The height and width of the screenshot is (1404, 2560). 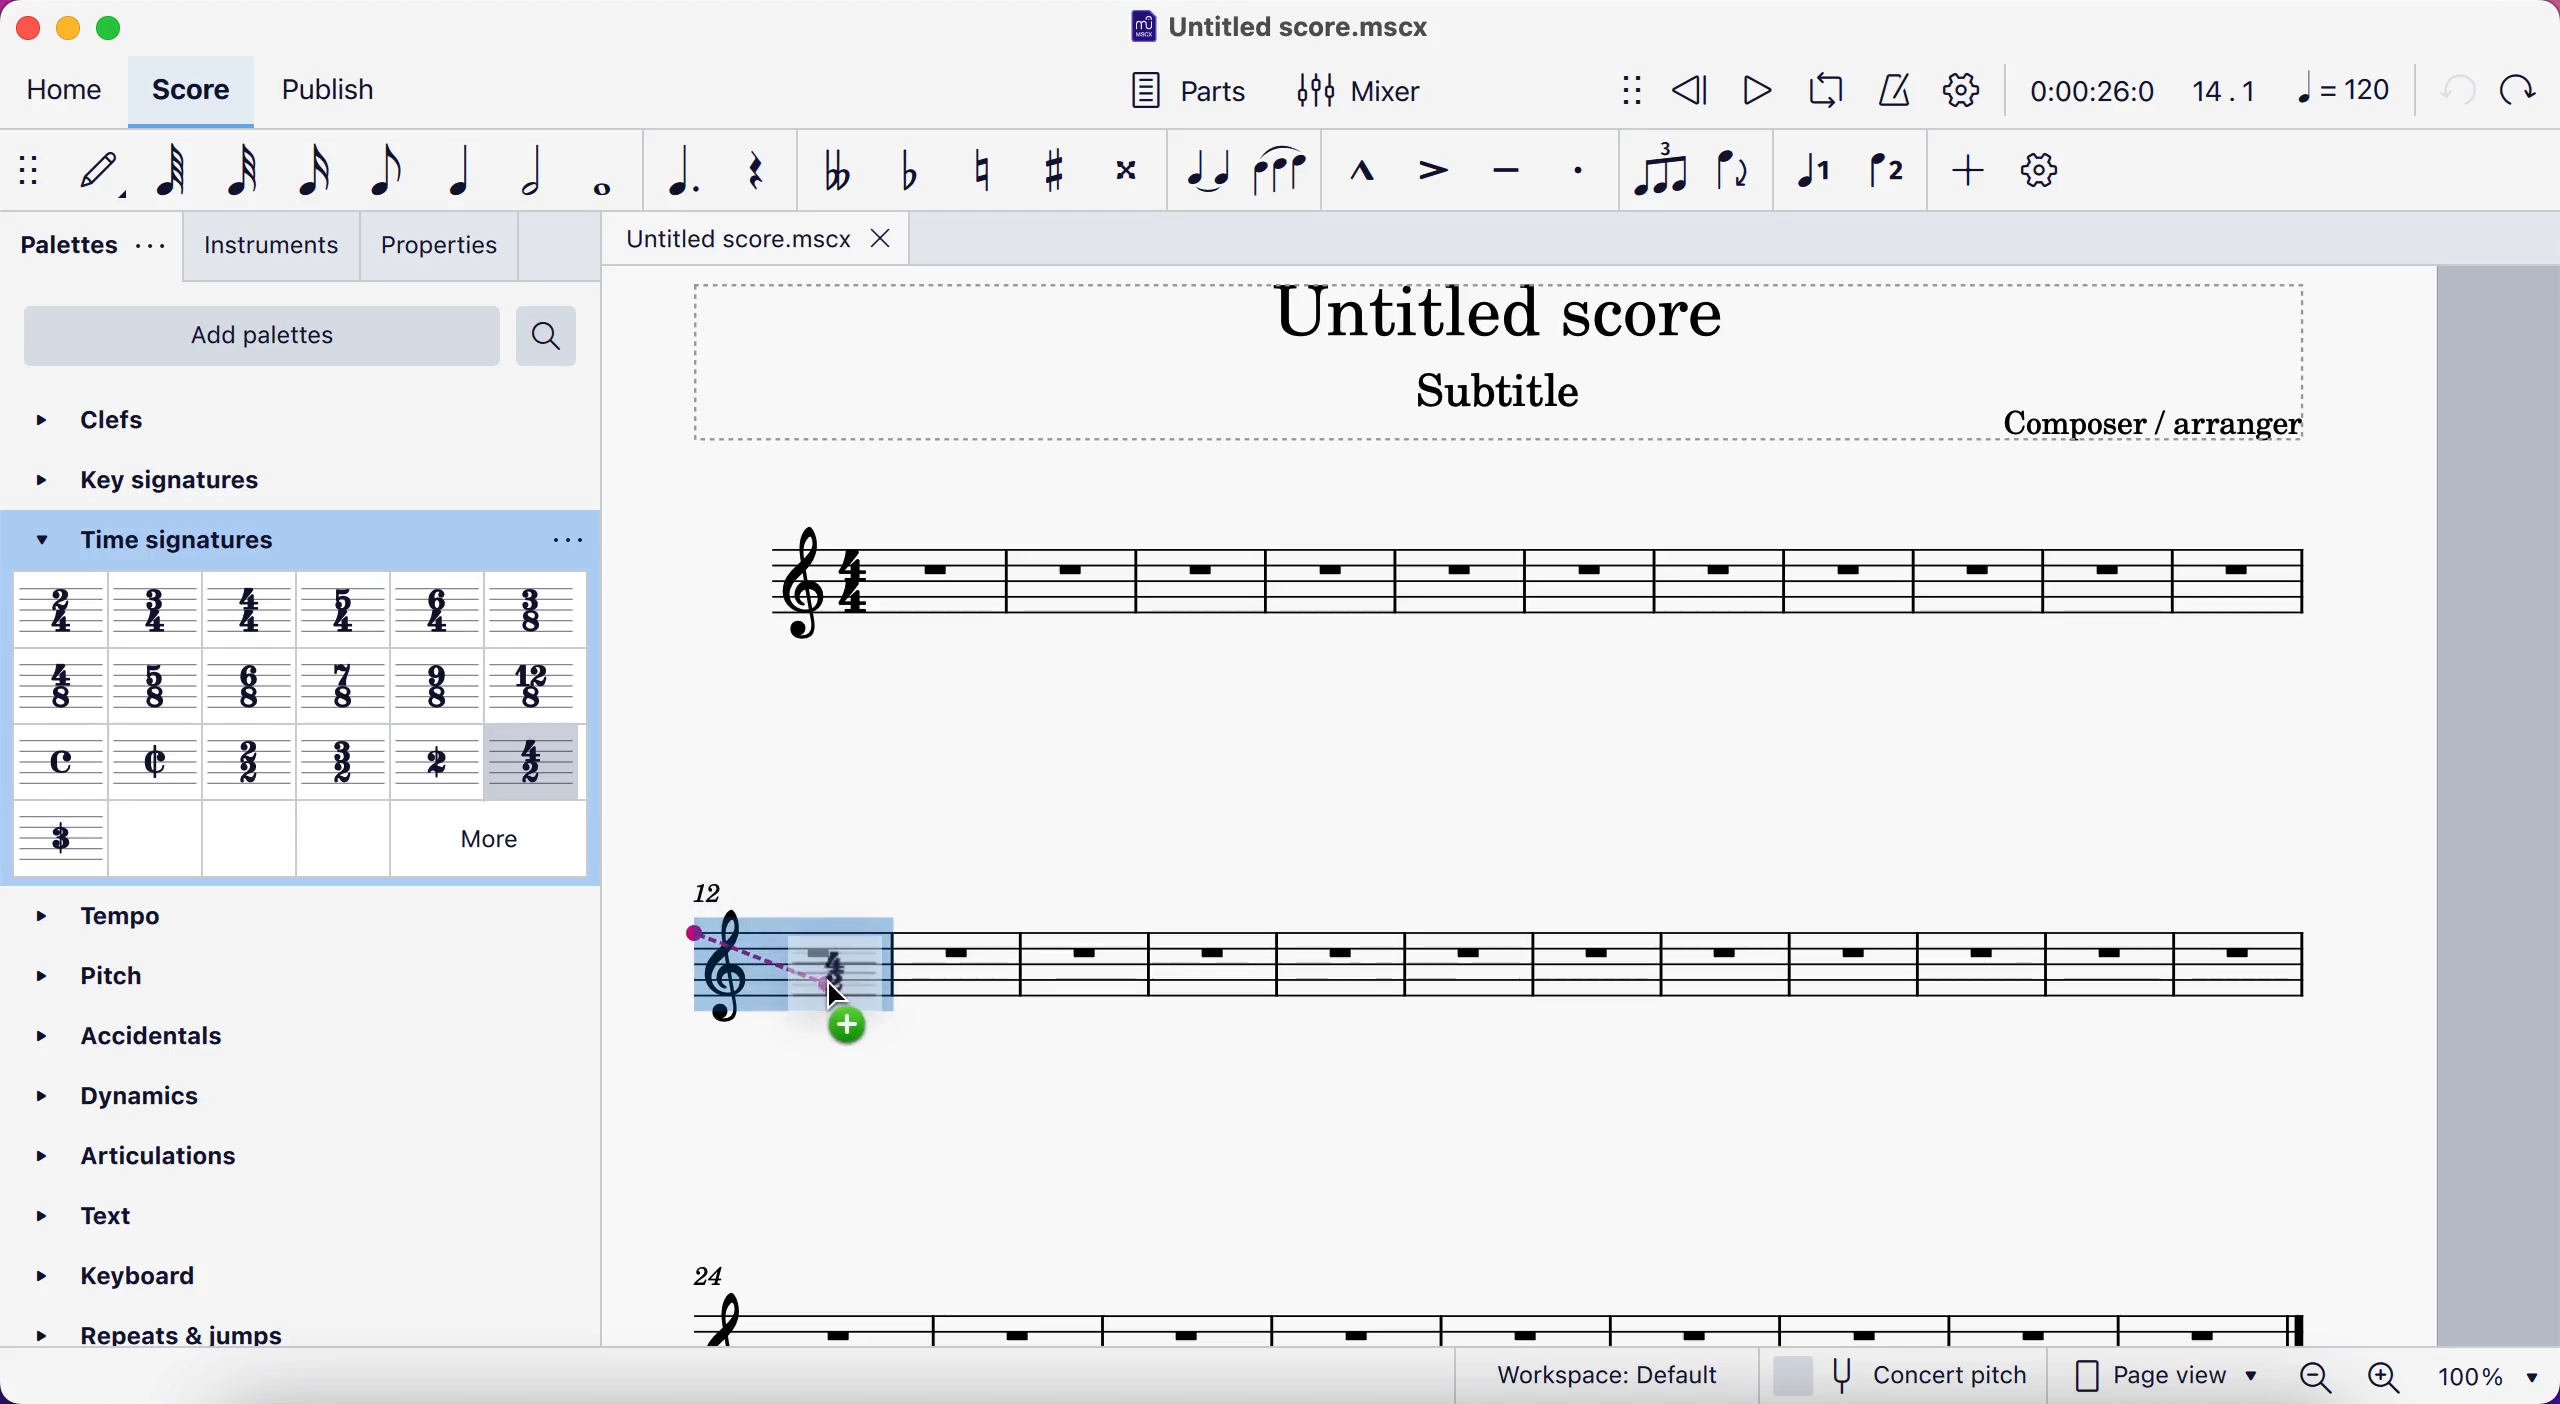 What do you see at coordinates (442, 246) in the screenshot?
I see `properties` at bounding box center [442, 246].